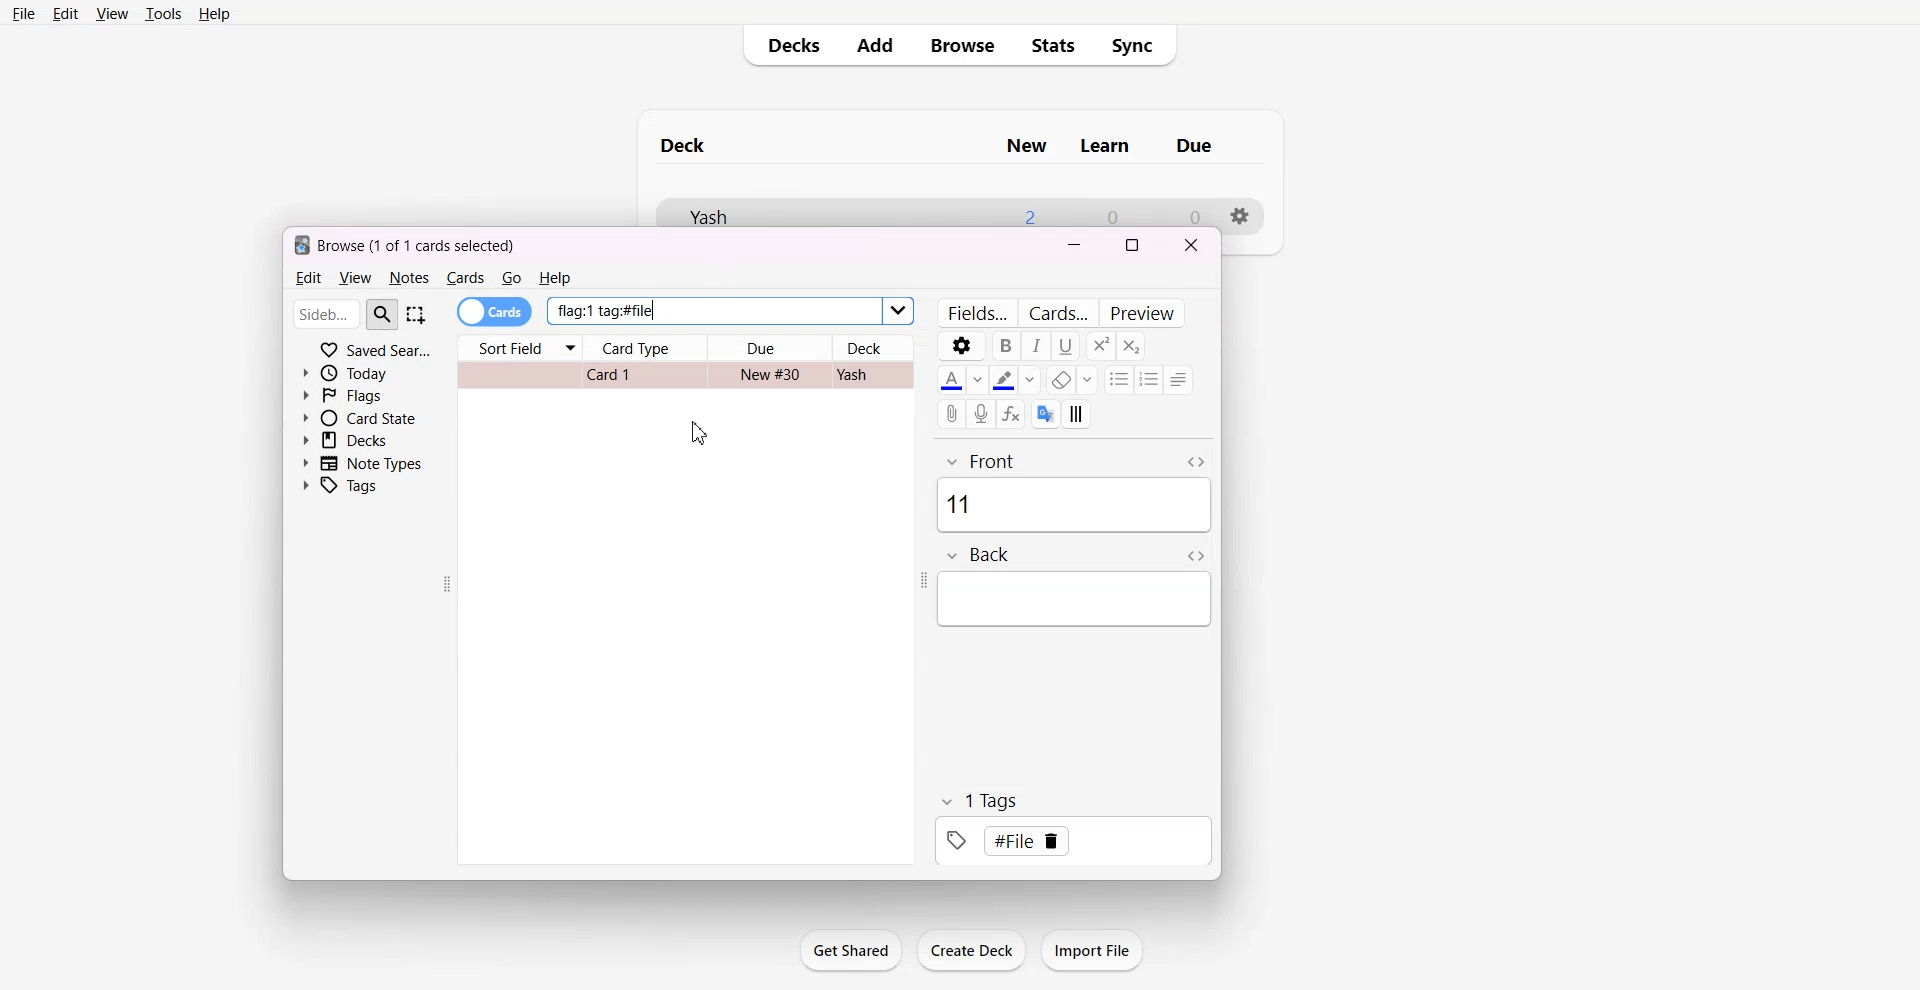 This screenshot has width=1920, height=990. I want to click on Help, so click(556, 279).